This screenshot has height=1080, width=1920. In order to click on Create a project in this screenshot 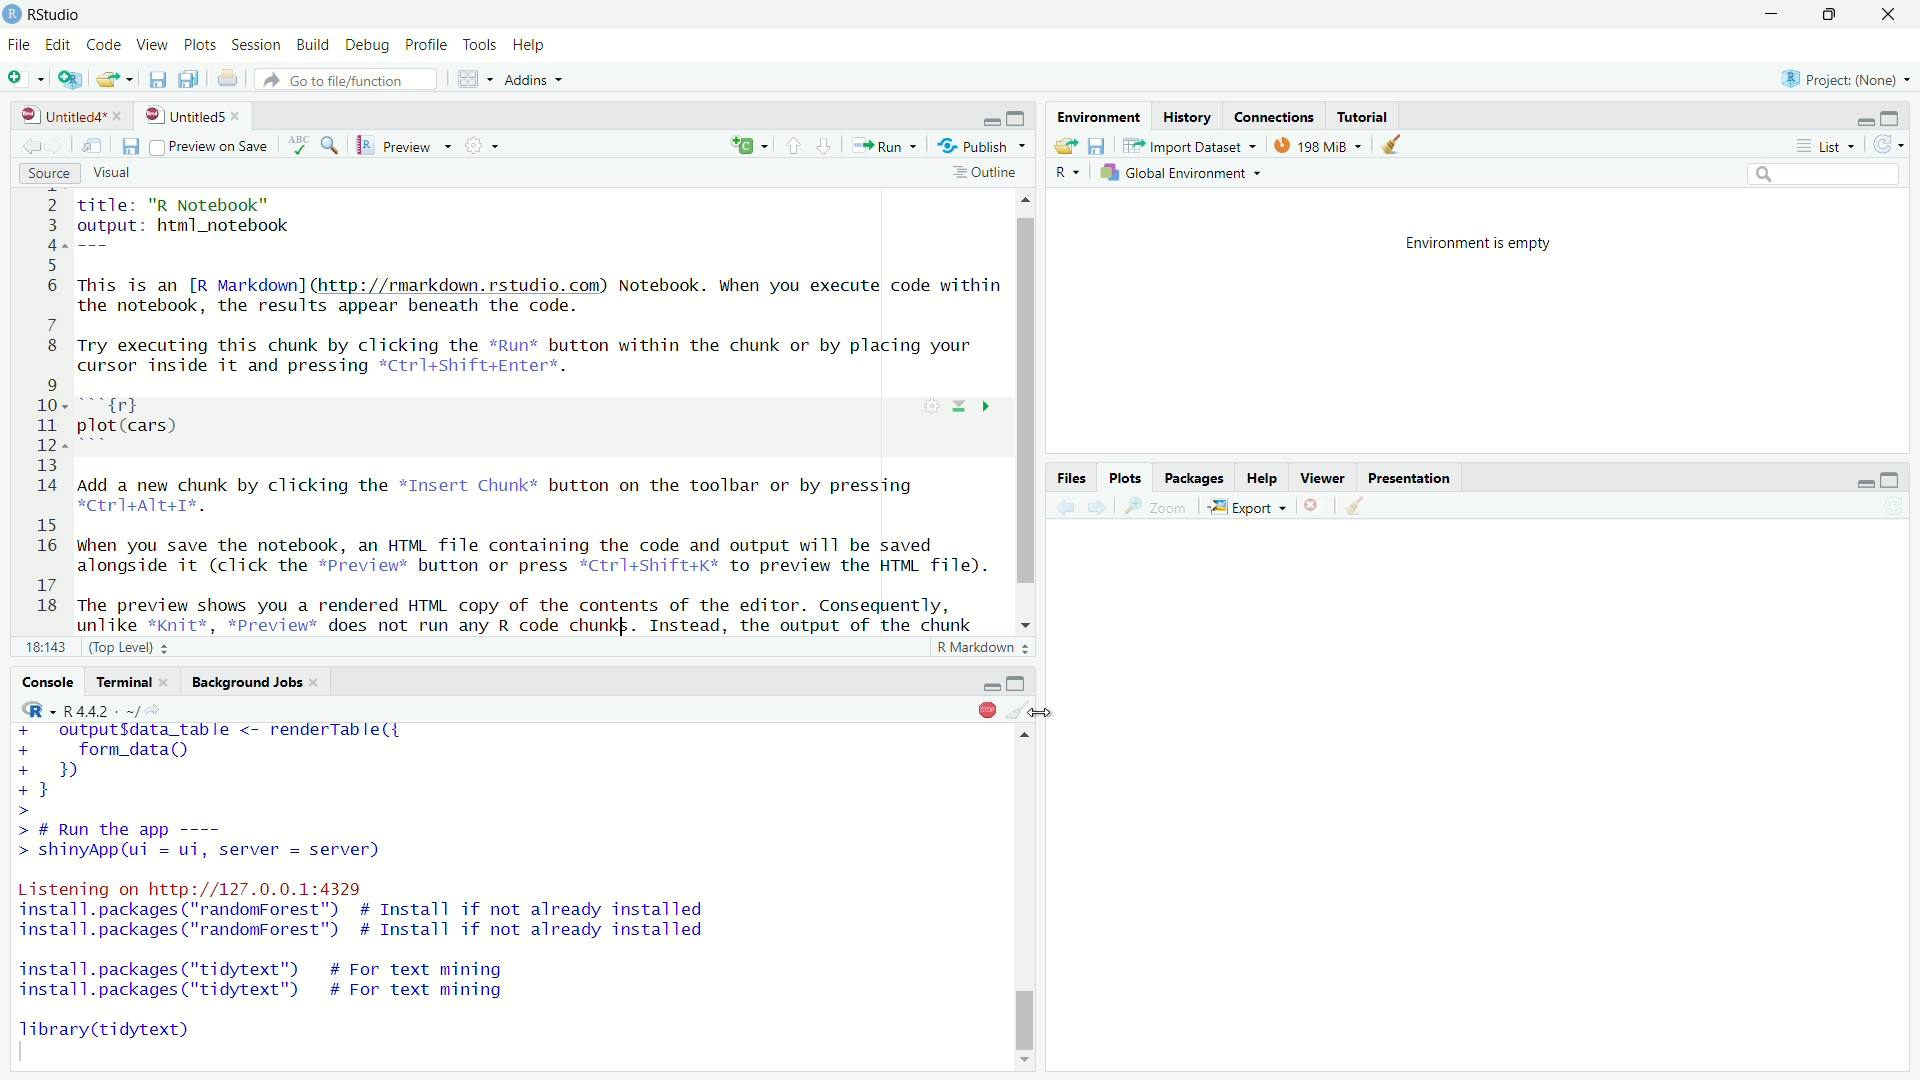, I will do `click(71, 78)`.